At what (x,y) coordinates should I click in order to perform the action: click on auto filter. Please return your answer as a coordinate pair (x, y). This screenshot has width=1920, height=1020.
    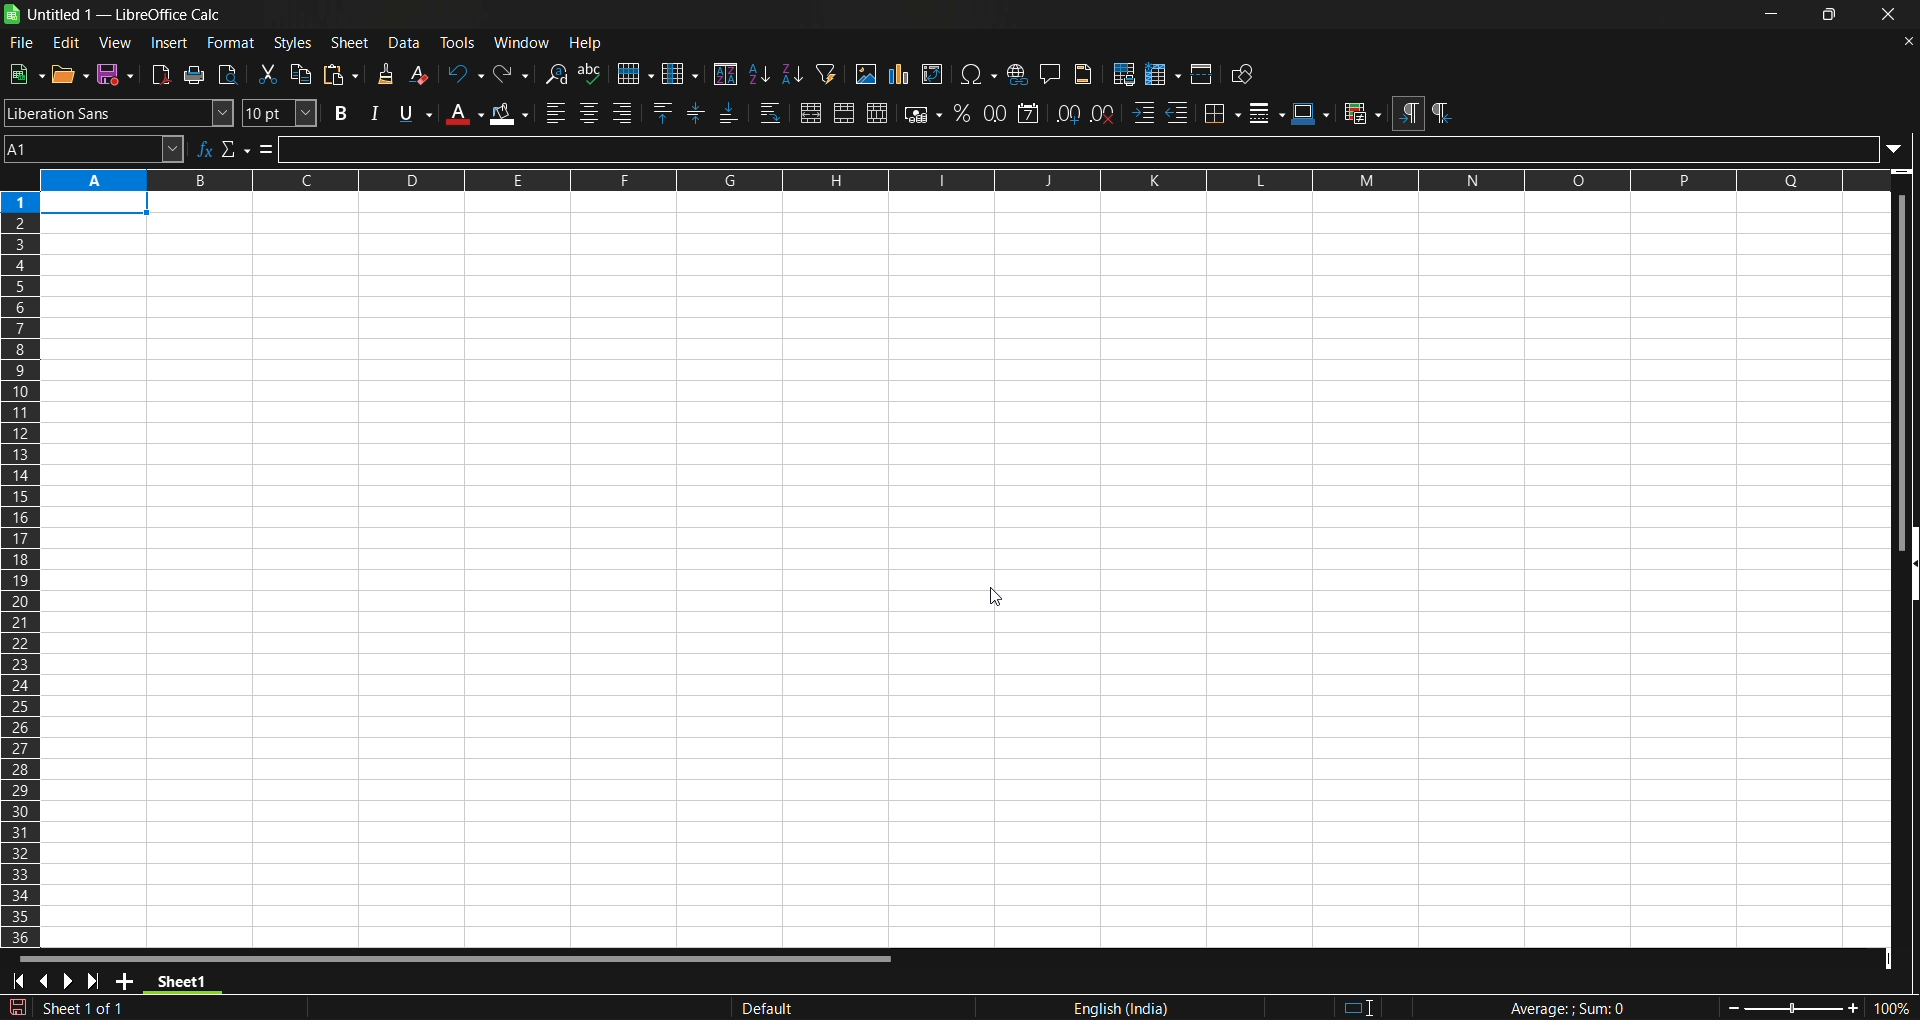
    Looking at the image, I should click on (825, 73).